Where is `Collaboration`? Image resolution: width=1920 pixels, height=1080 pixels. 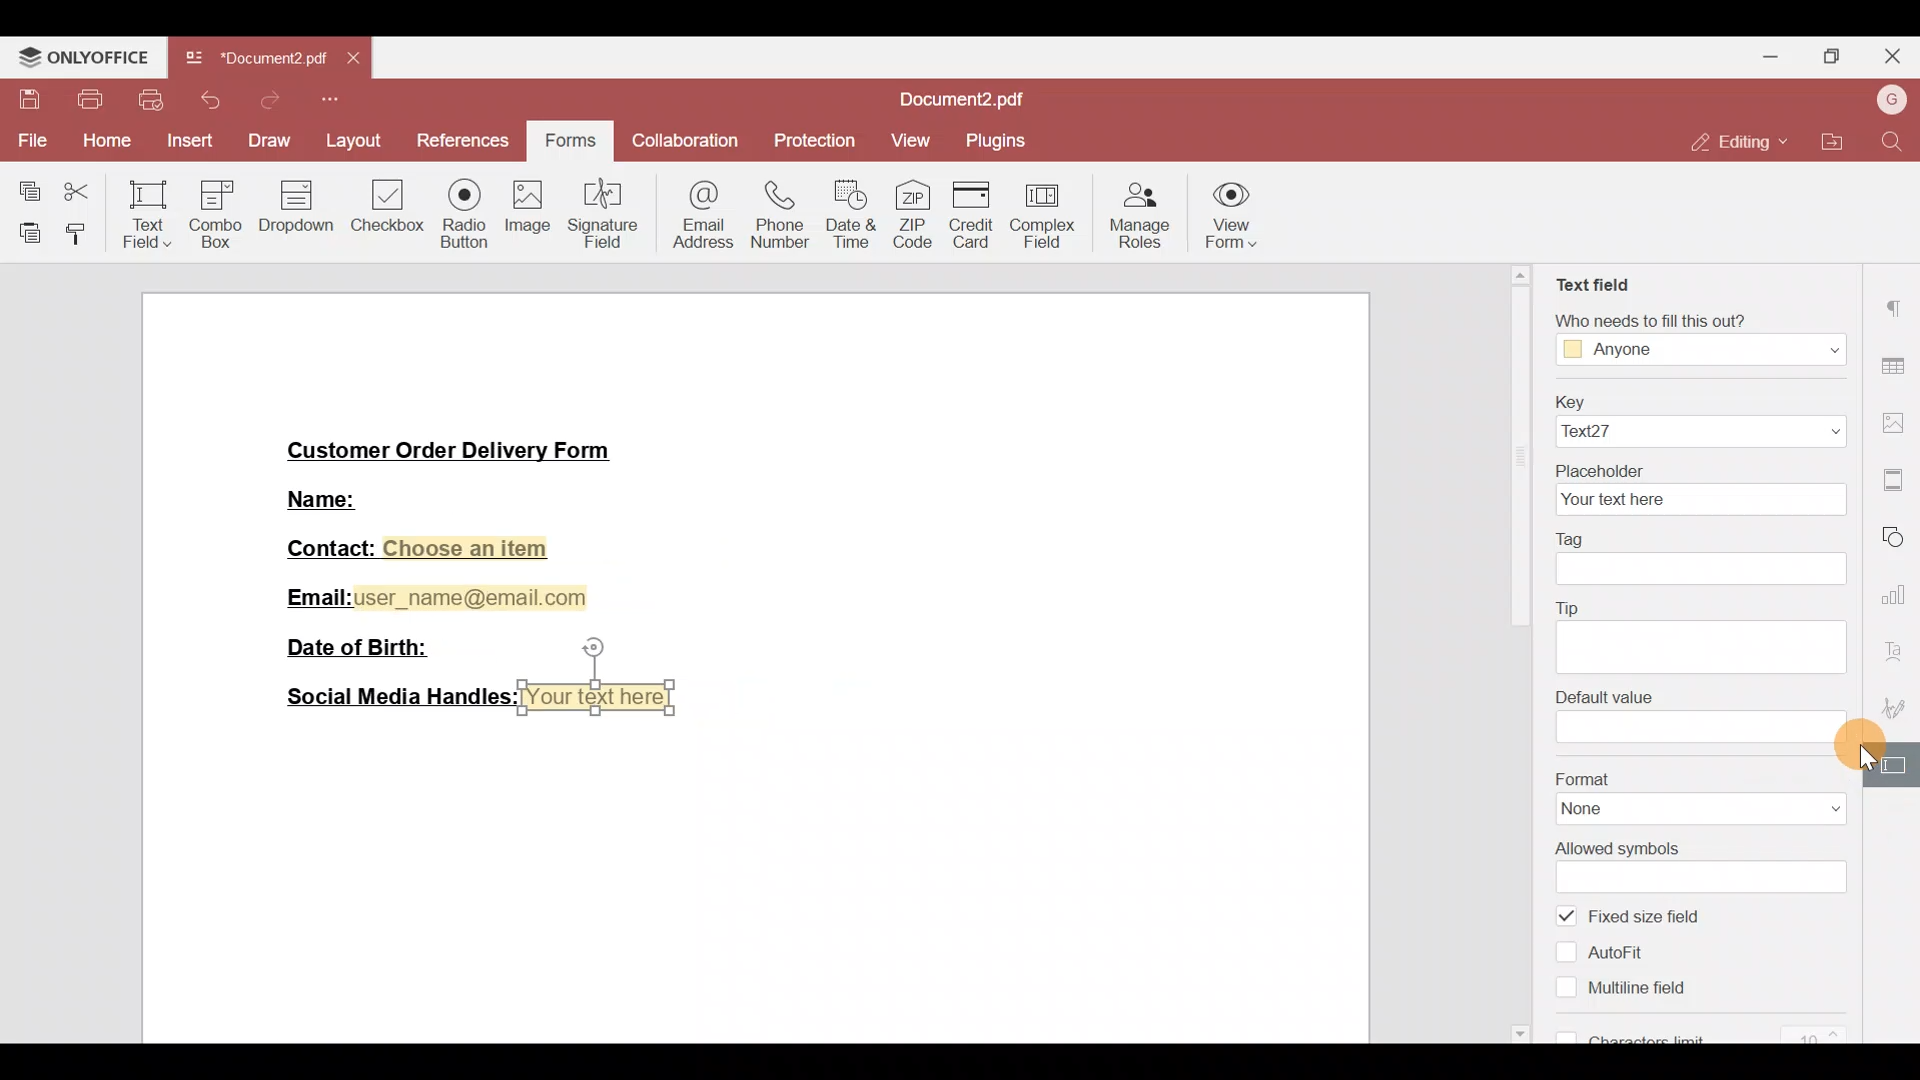 Collaboration is located at coordinates (687, 143).